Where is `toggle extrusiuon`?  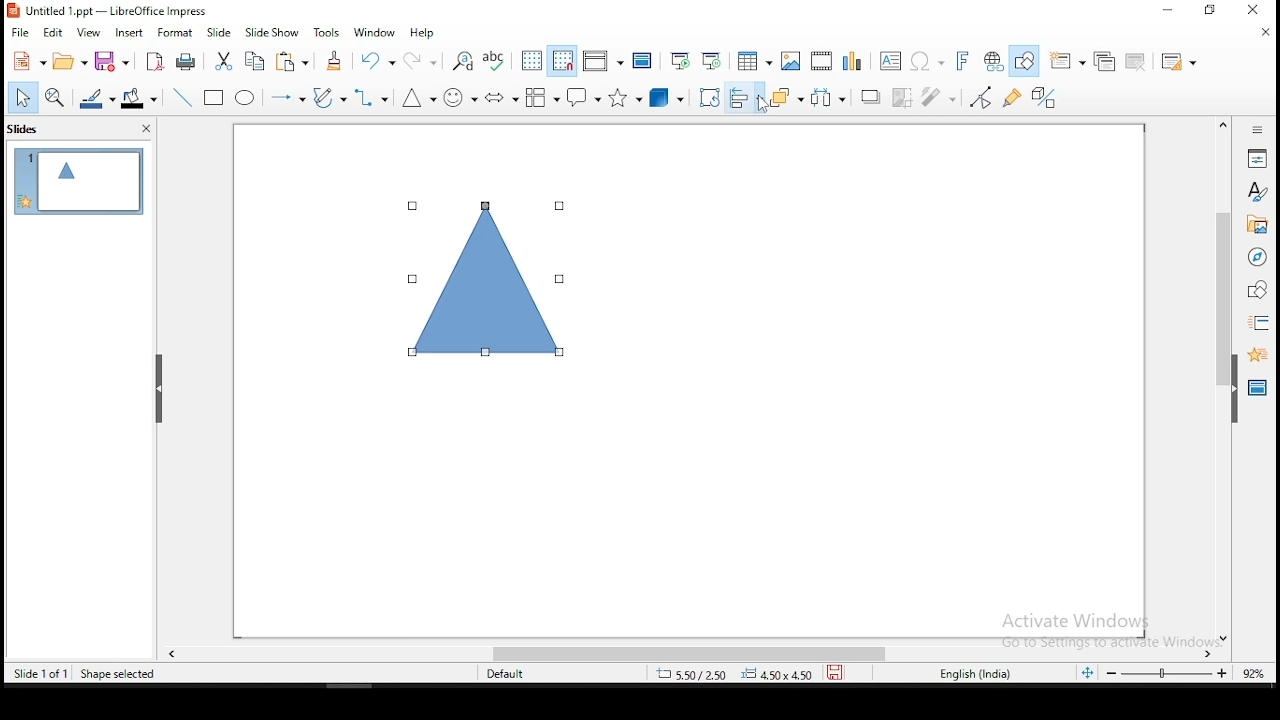 toggle extrusiuon is located at coordinates (1047, 98).